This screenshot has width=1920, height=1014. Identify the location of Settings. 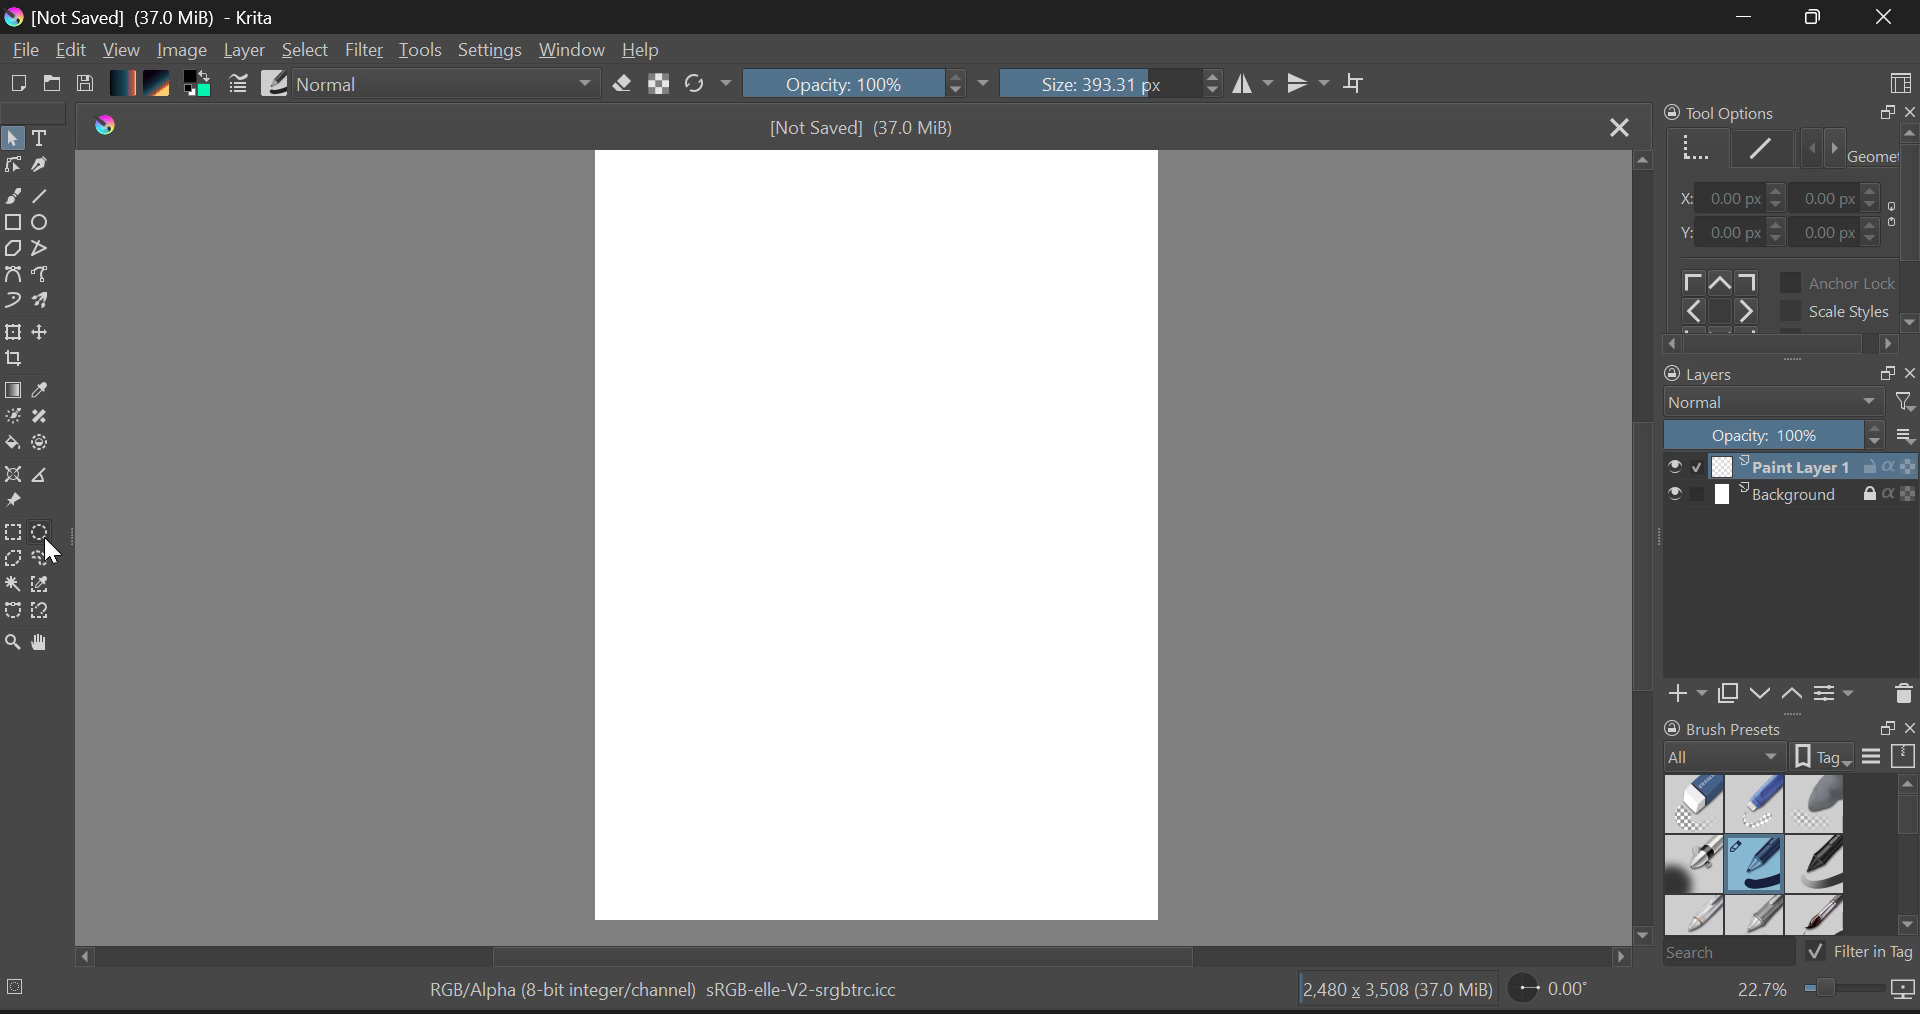
(492, 51).